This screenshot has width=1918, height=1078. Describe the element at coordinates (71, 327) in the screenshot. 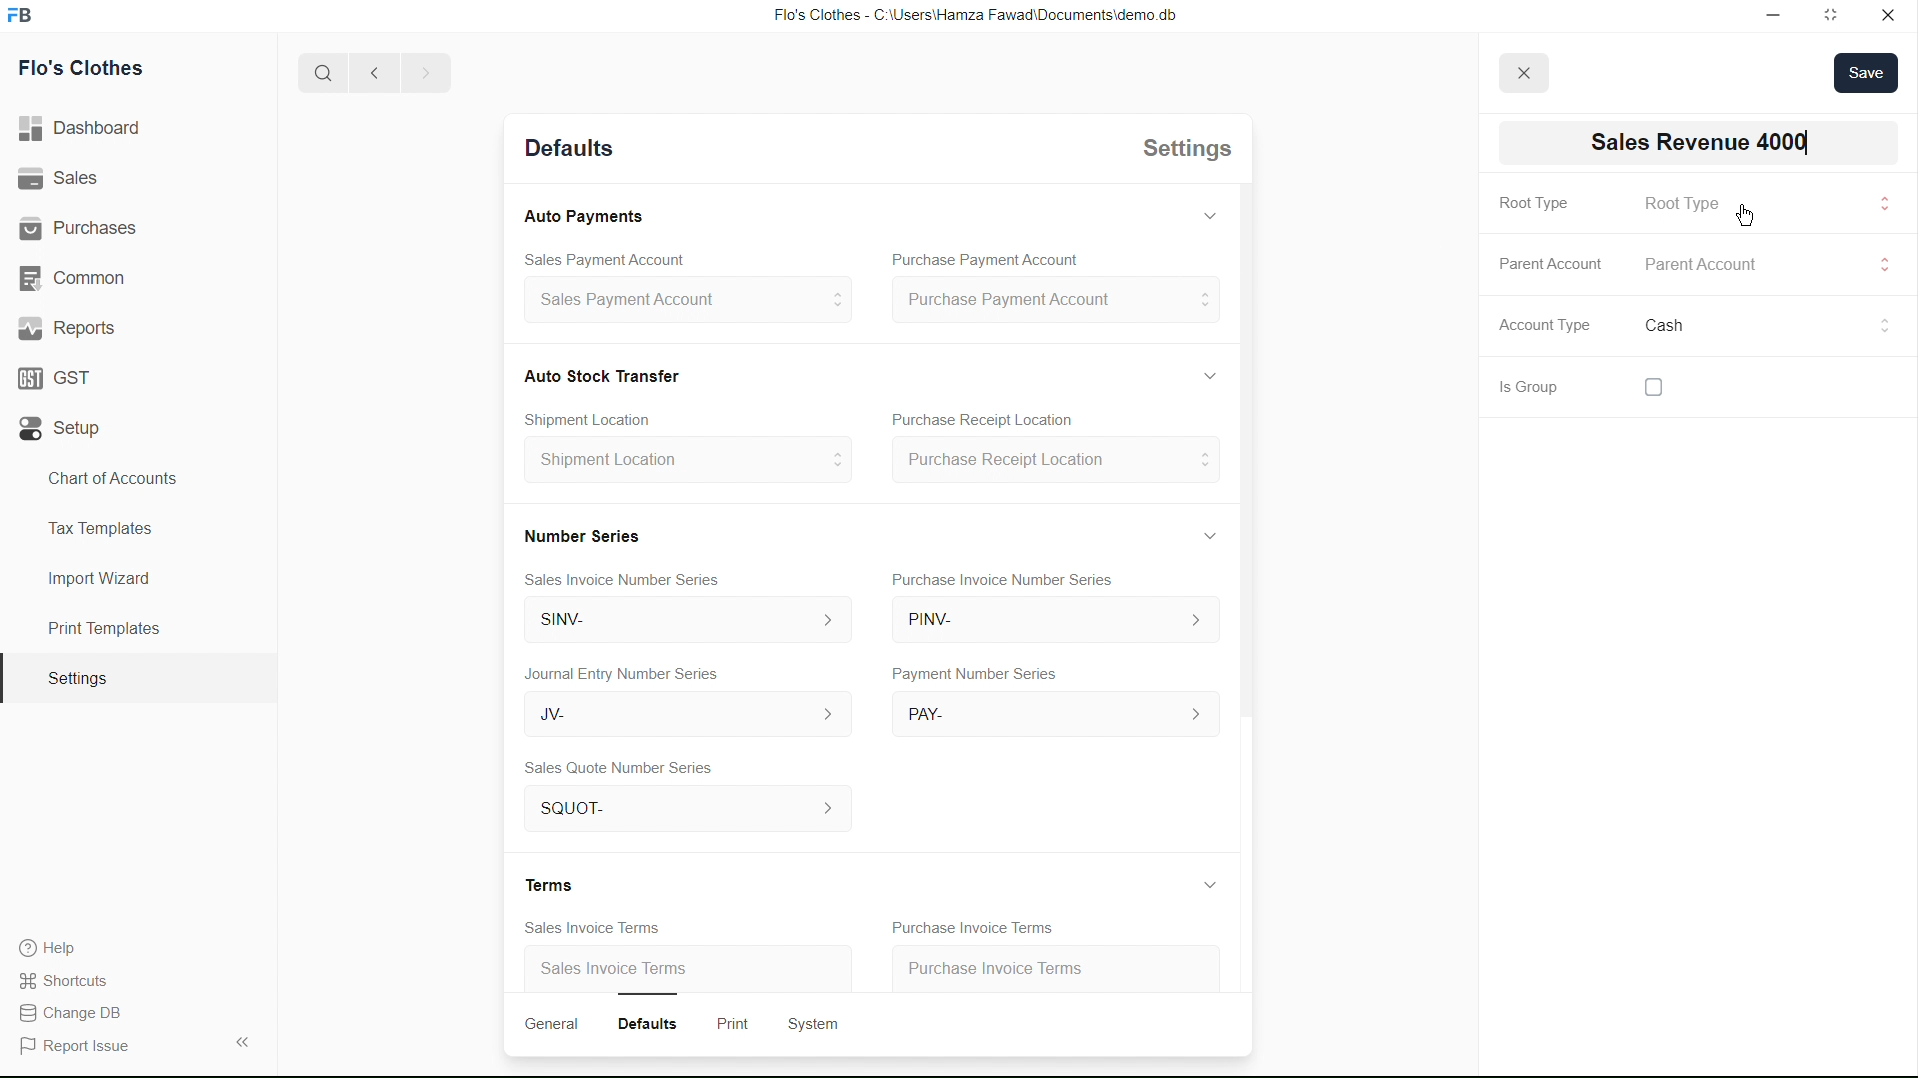

I see `' Reports` at that location.